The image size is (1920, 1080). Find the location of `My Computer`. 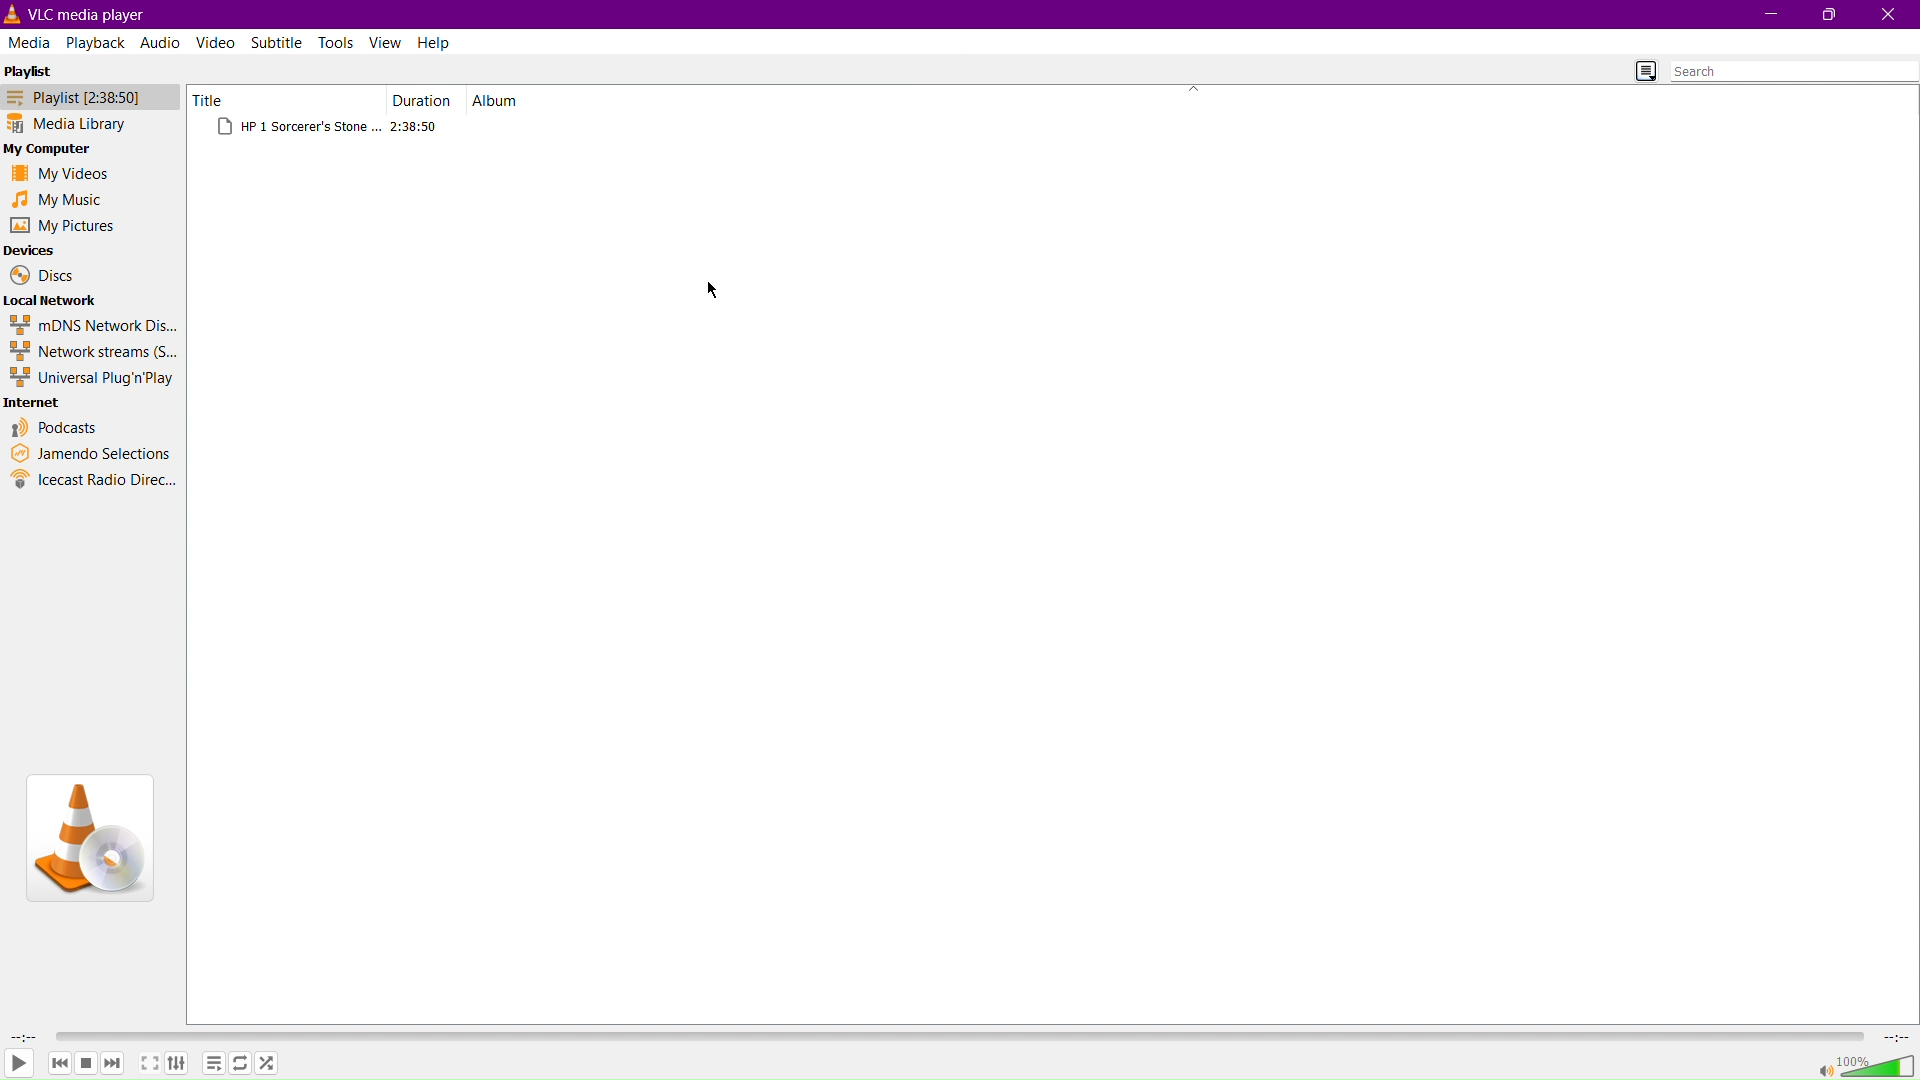

My Computer is located at coordinates (52, 150).